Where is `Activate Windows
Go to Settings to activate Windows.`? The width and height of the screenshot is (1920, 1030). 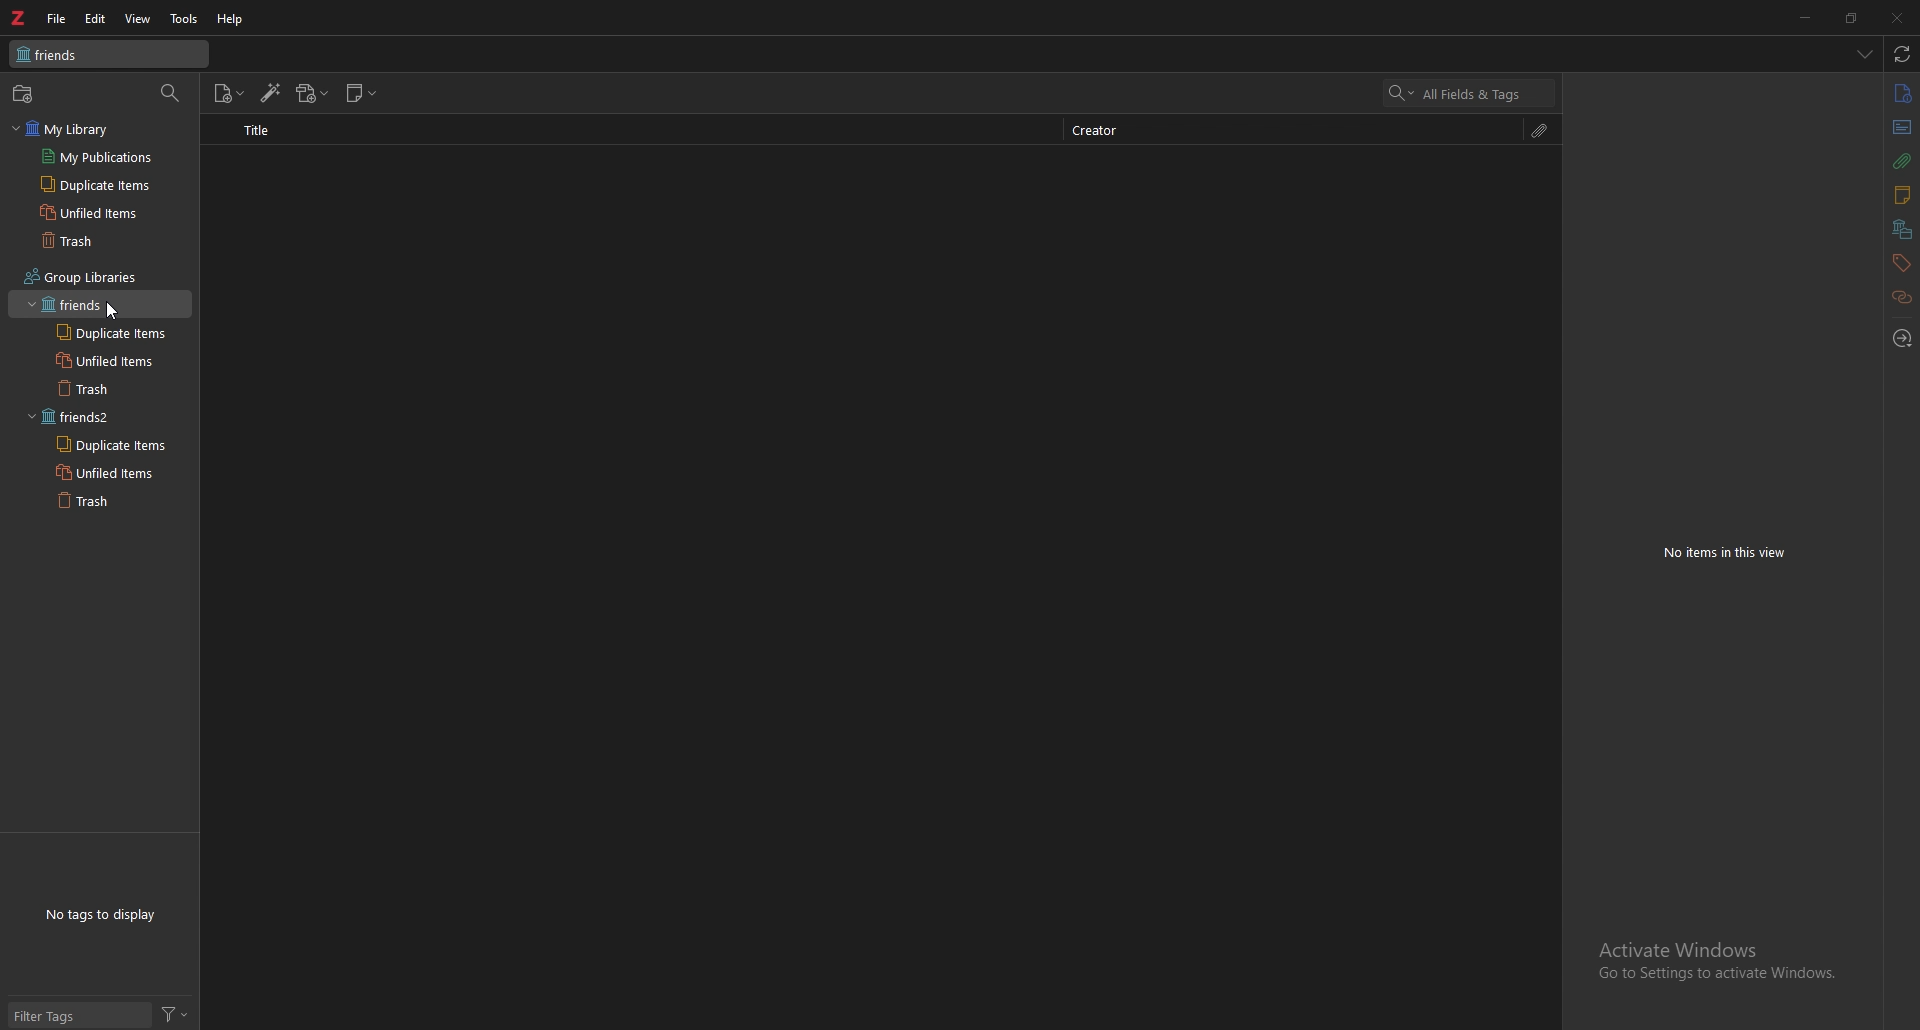 Activate Windows
Go to Settings to activate Windows. is located at coordinates (1717, 965).